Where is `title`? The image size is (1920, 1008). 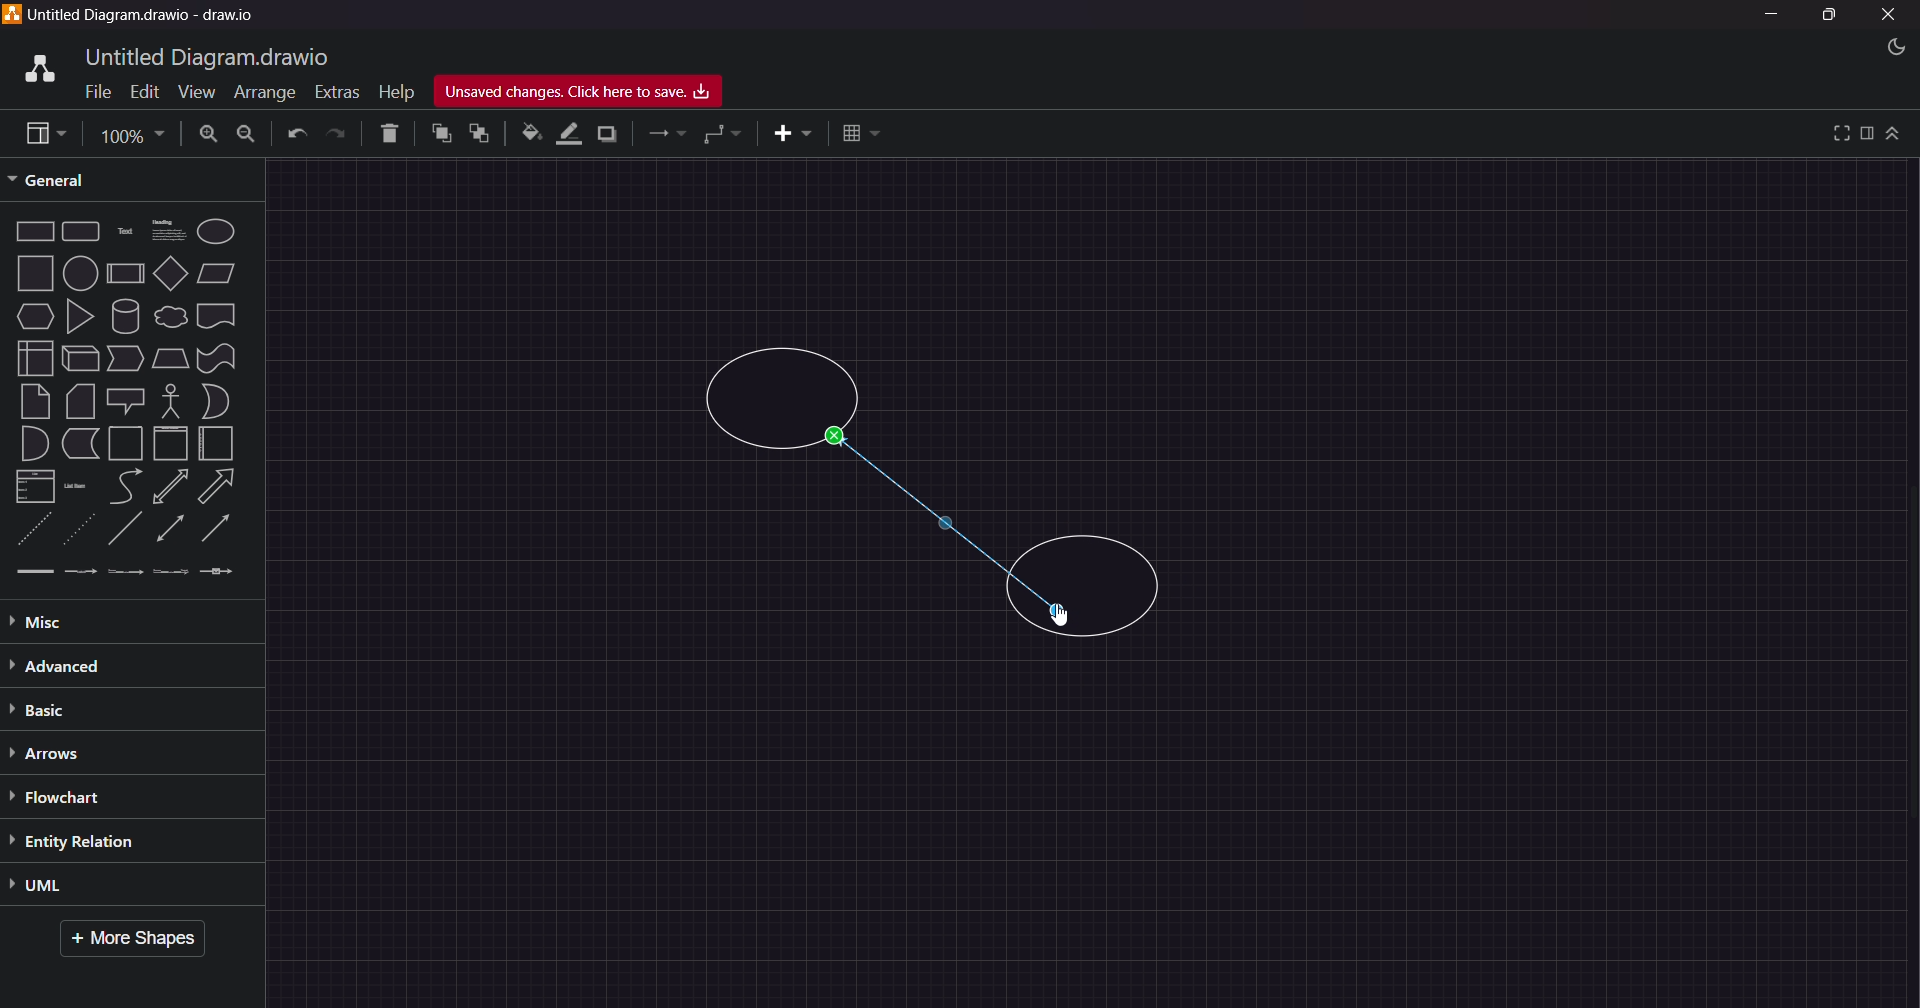
title is located at coordinates (211, 55).